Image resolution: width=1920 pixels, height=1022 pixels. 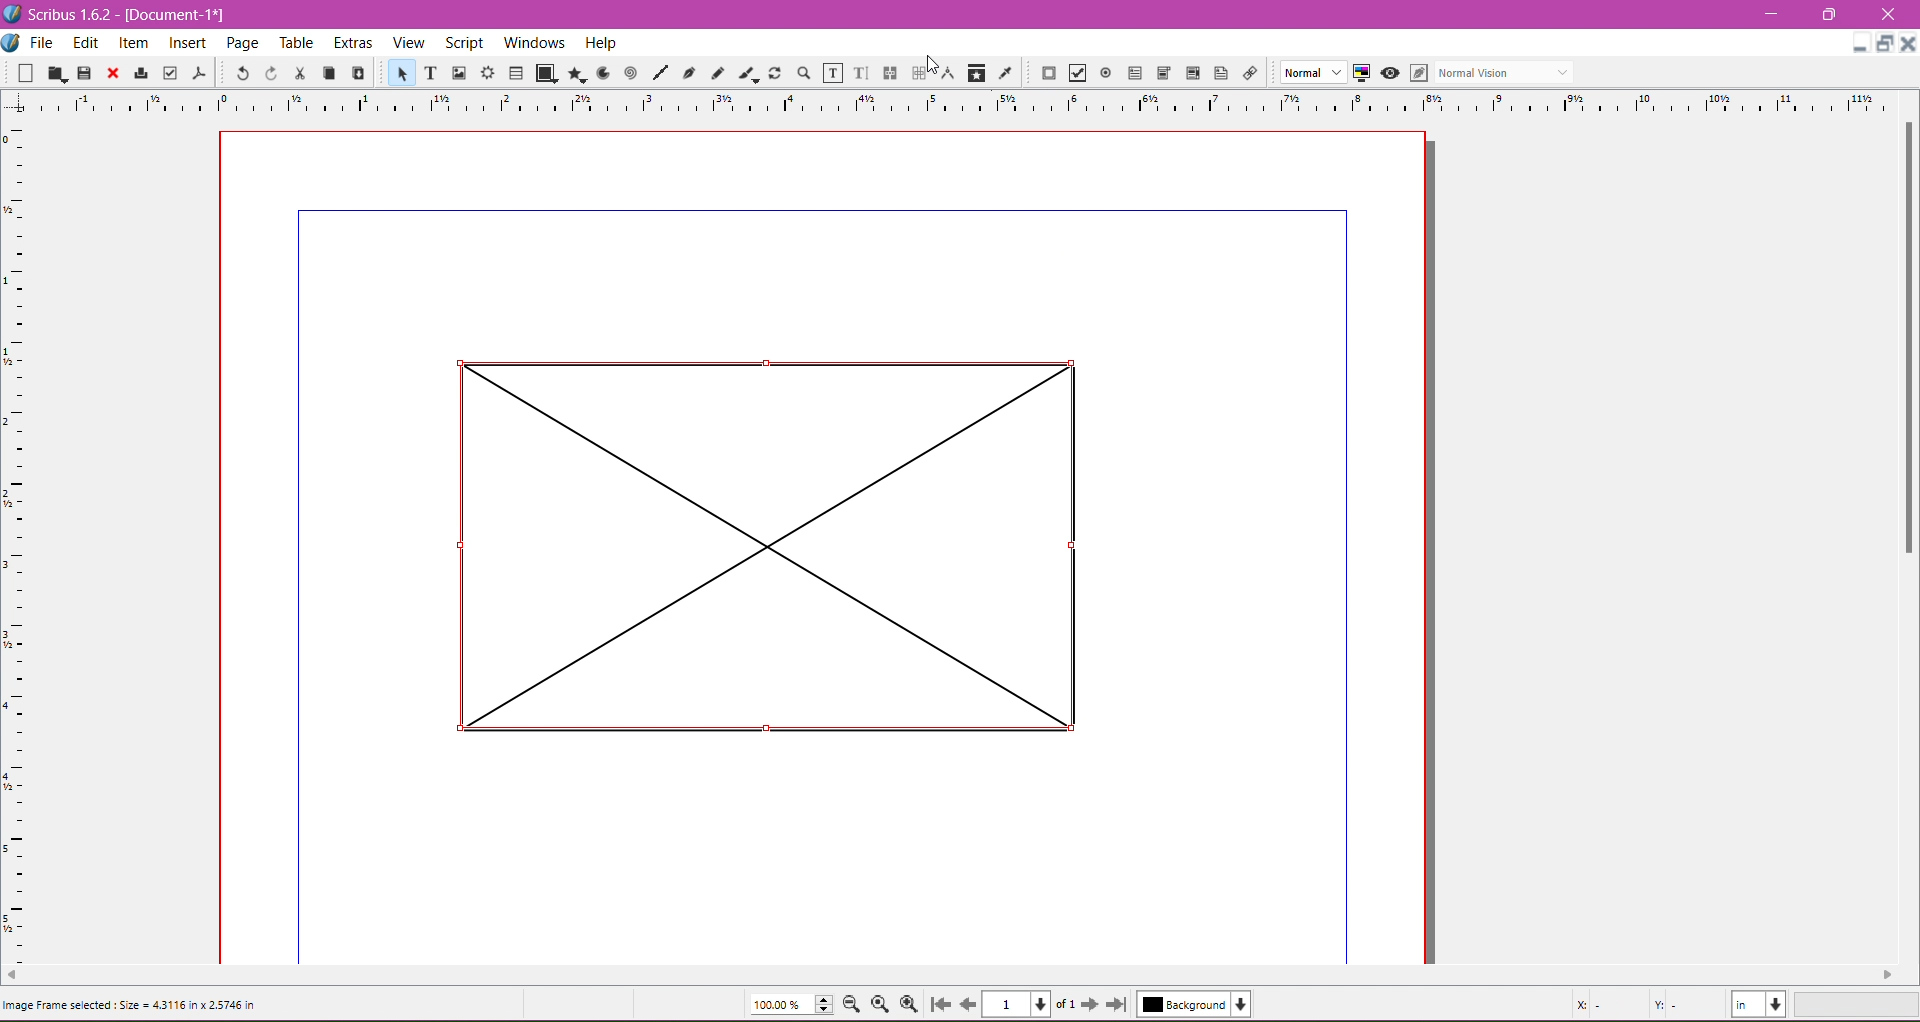 What do you see at coordinates (601, 73) in the screenshot?
I see `Arc` at bounding box center [601, 73].